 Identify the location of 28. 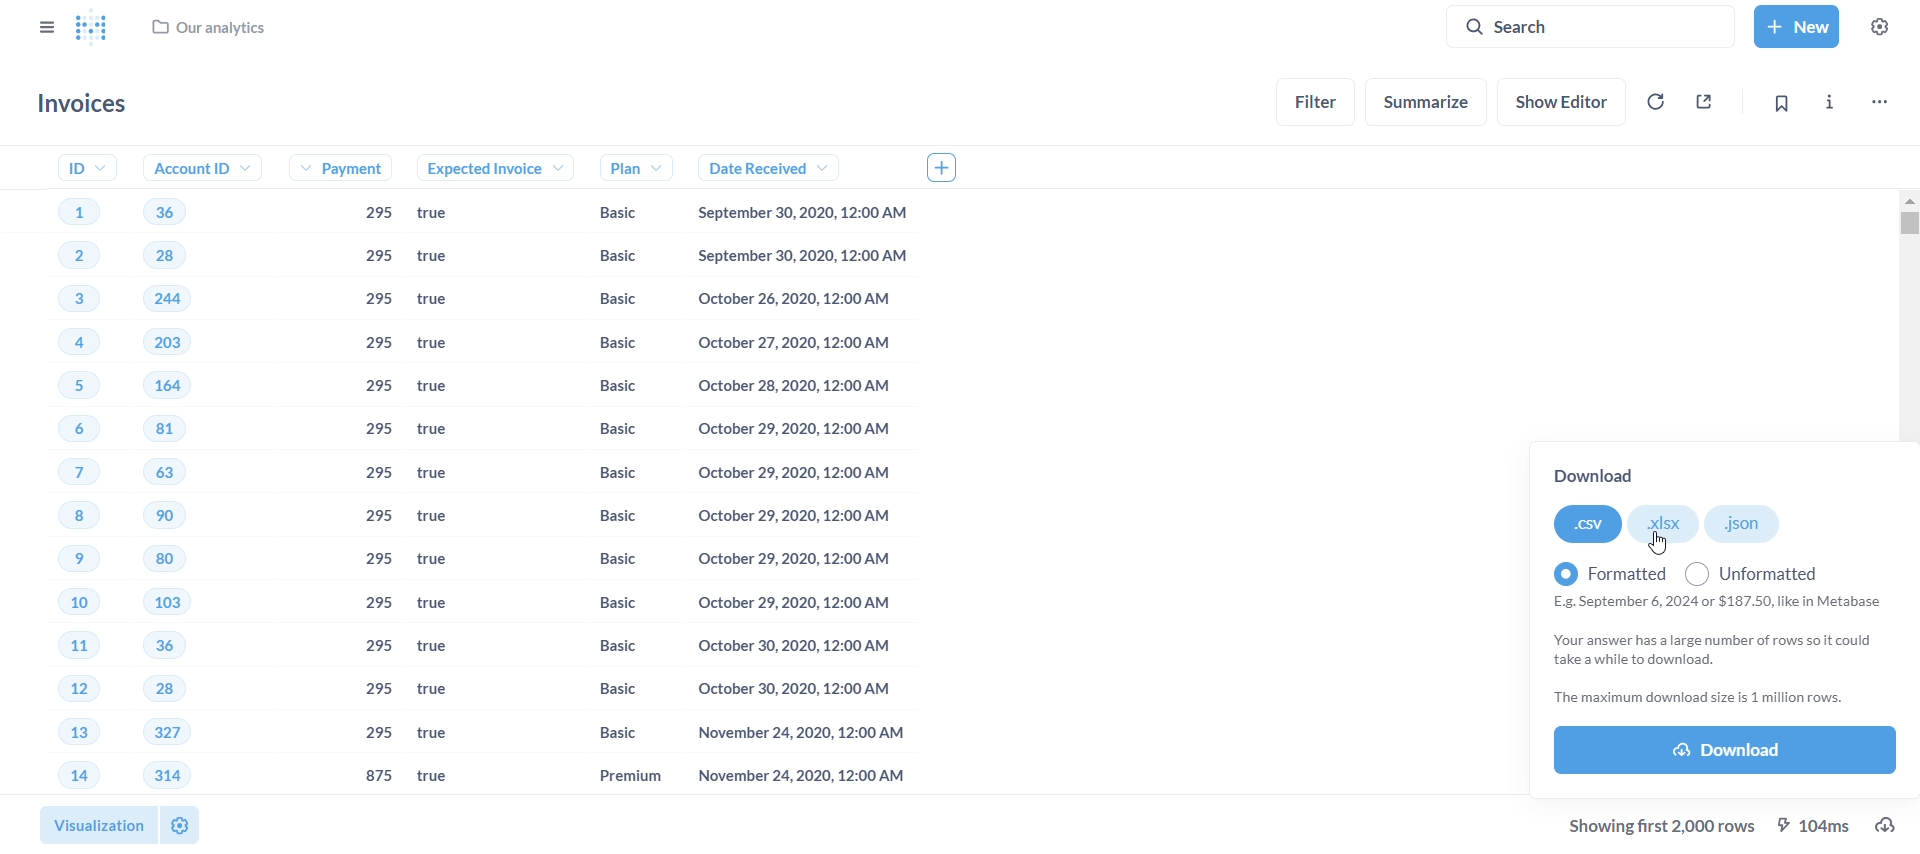
(164, 256).